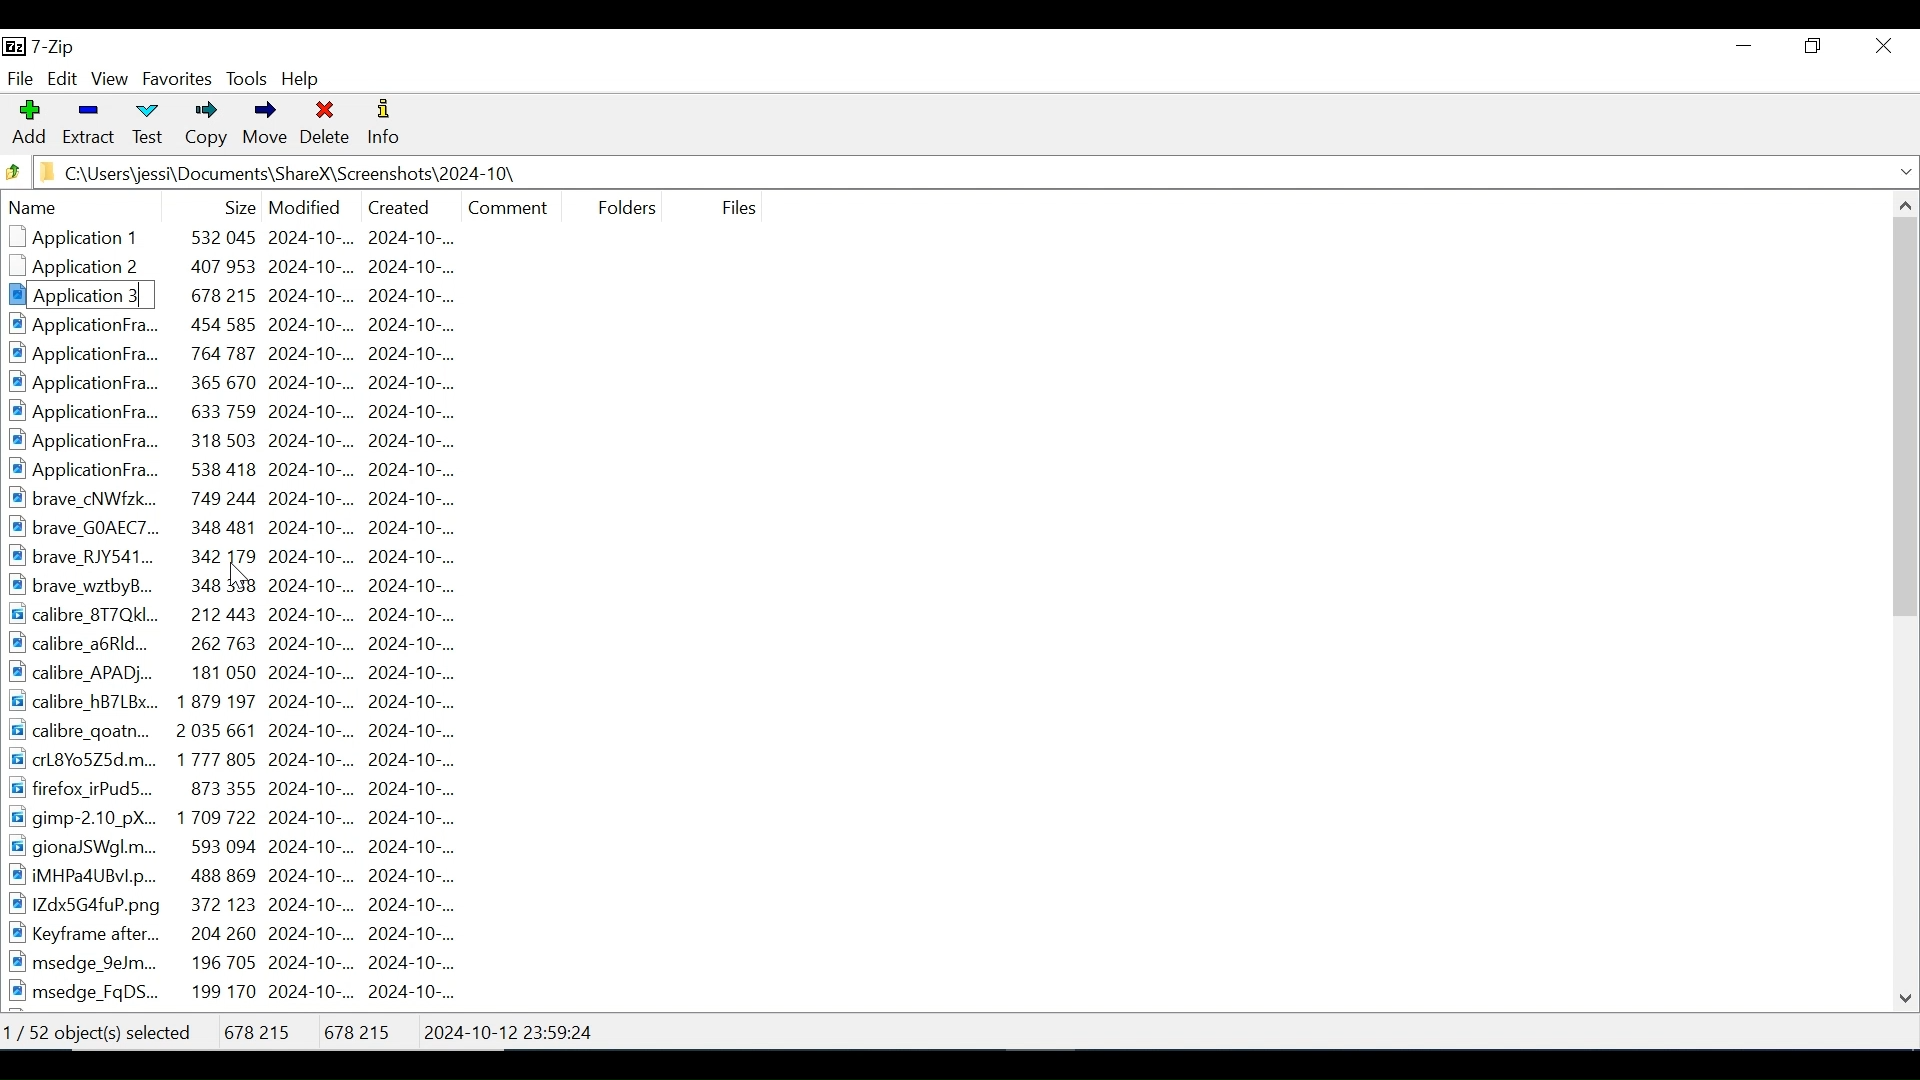 Image resolution: width=1920 pixels, height=1080 pixels. What do you see at coordinates (176, 79) in the screenshot?
I see `Favorites` at bounding box center [176, 79].